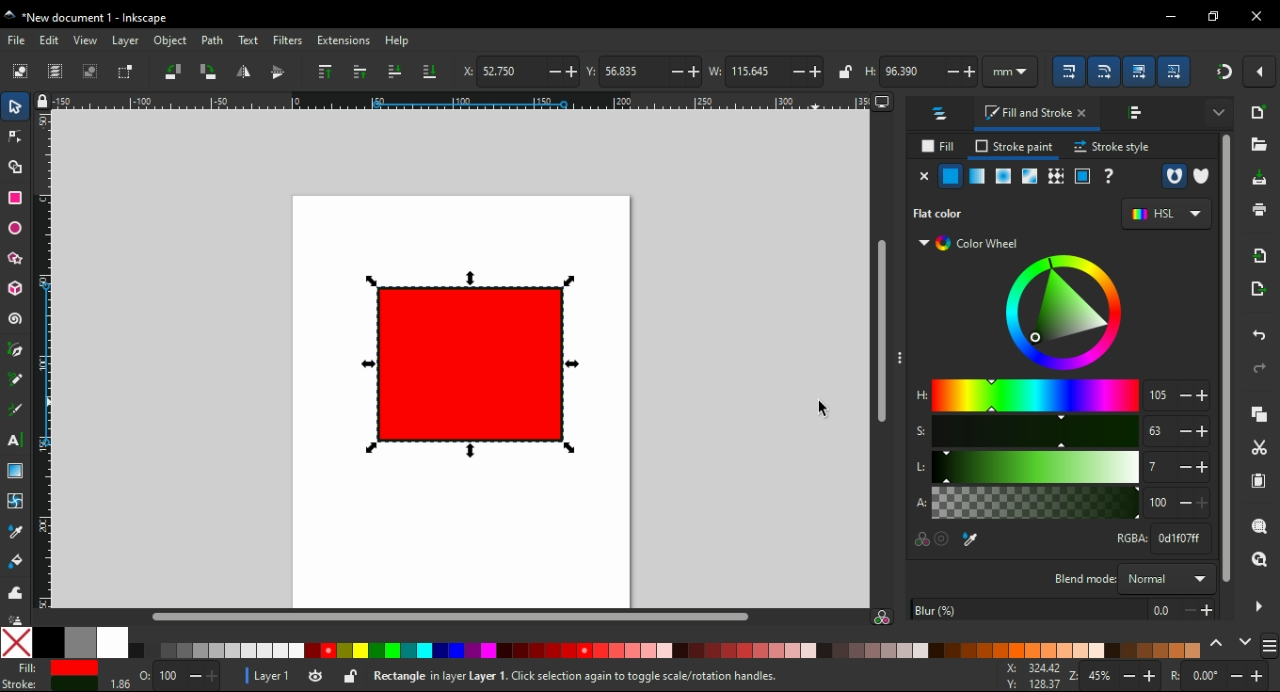 The image size is (1280, 692). Describe the element at coordinates (1200, 177) in the screenshot. I see `fill rule` at that location.